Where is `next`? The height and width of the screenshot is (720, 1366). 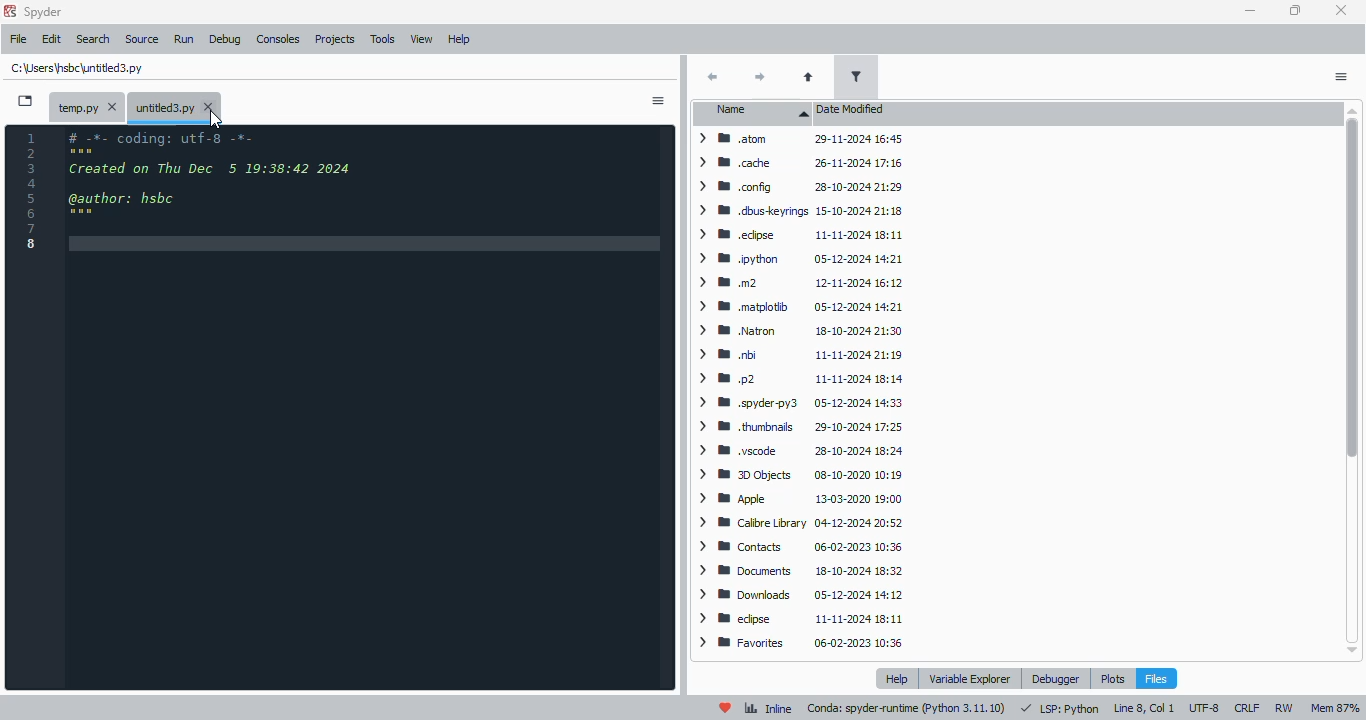 next is located at coordinates (760, 79).